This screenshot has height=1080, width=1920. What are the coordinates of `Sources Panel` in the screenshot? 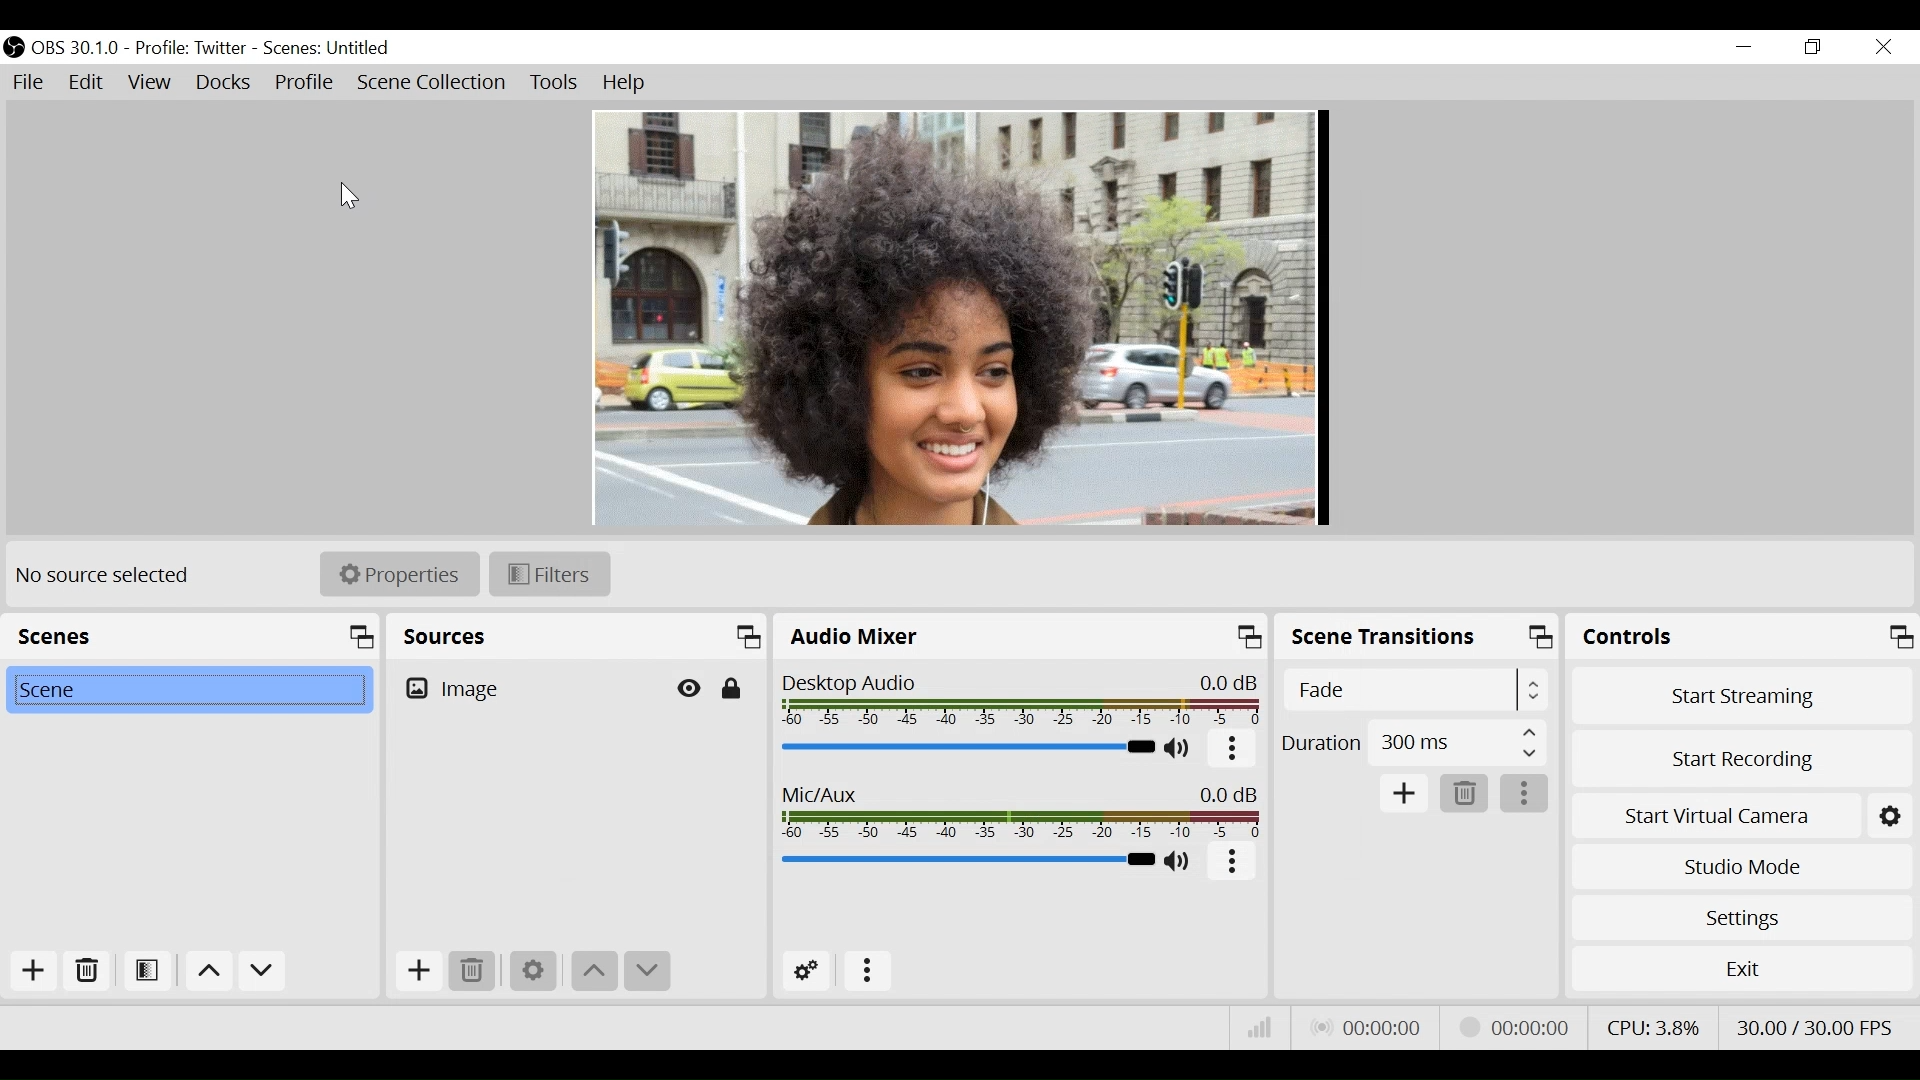 It's located at (578, 636).